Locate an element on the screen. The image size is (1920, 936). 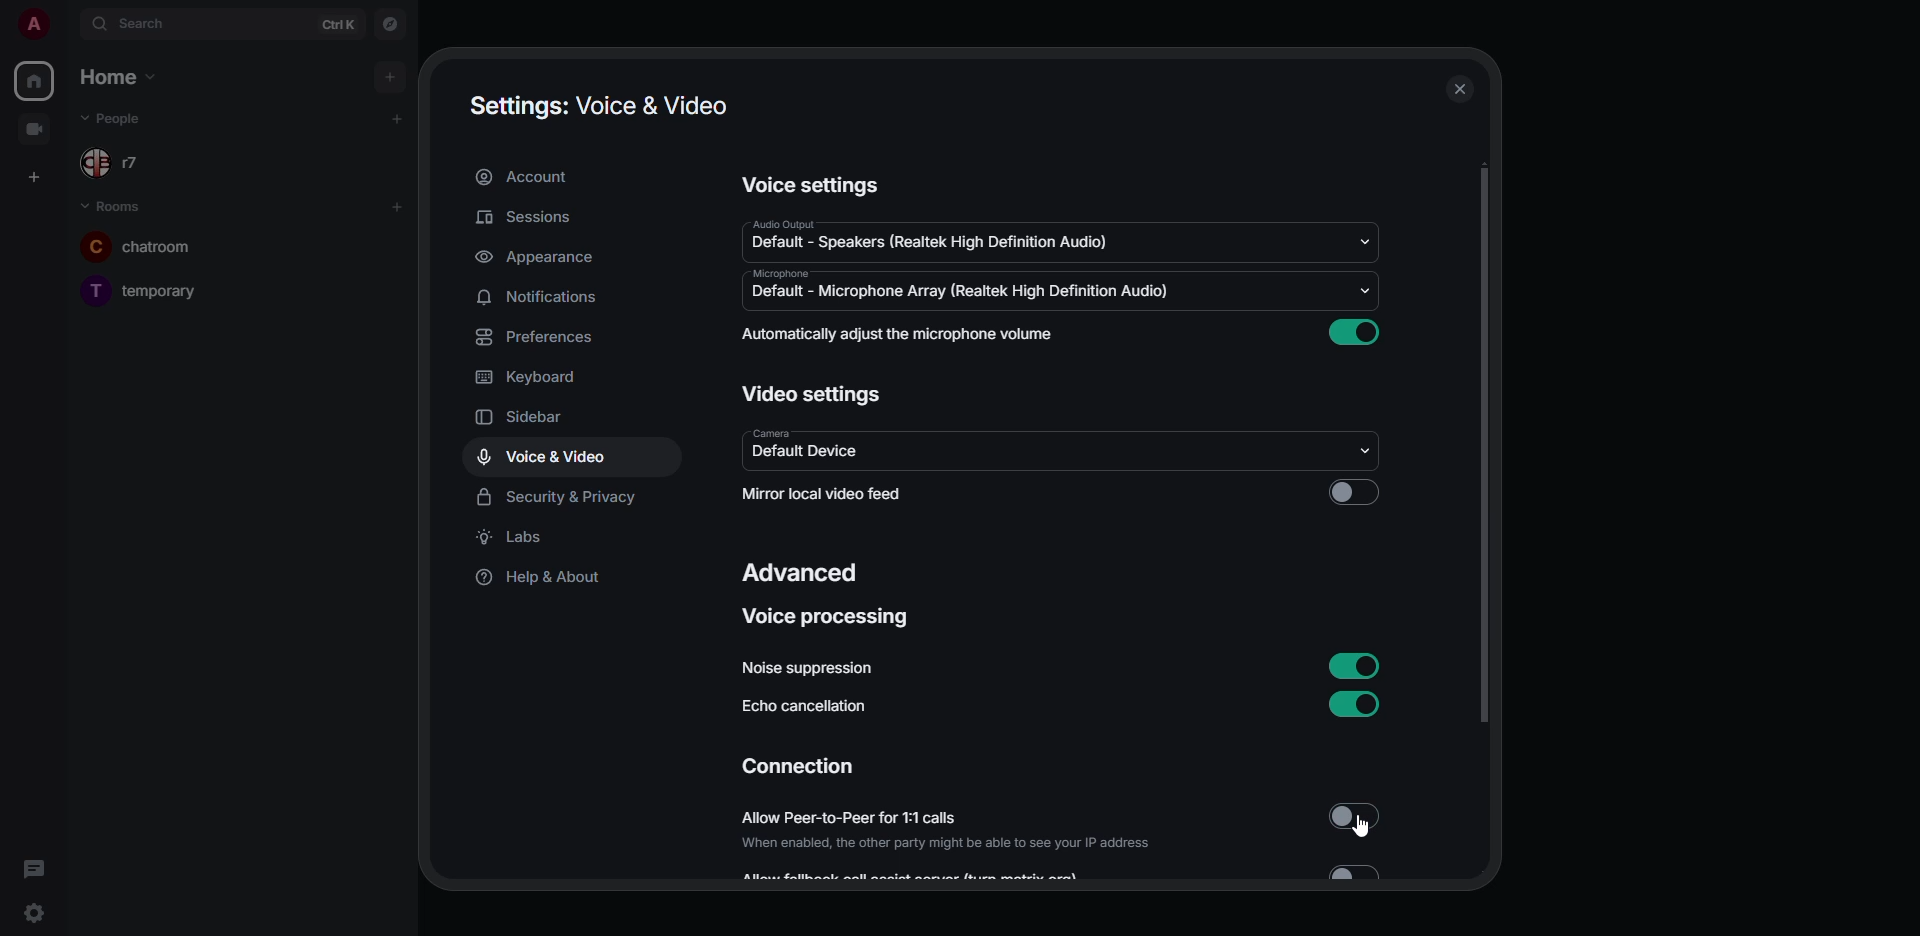
audio output is located at coordinates (780, 224).